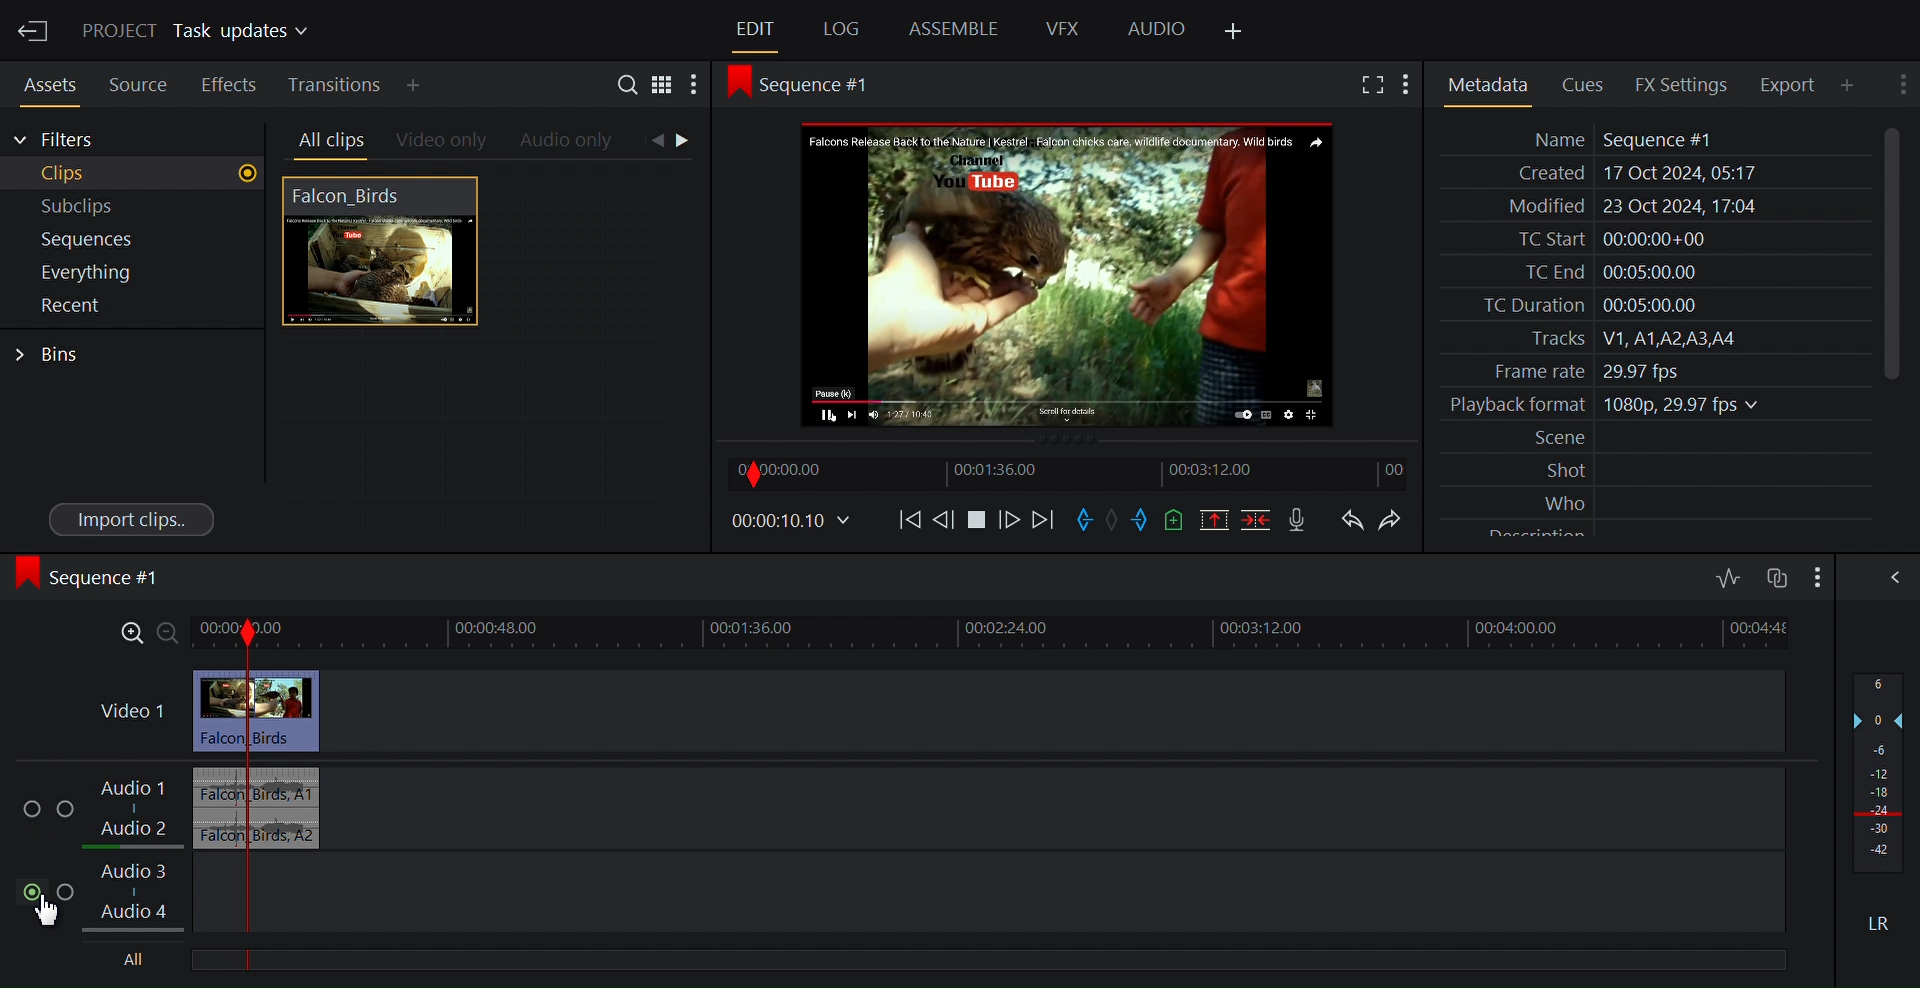 The image size is (1920, 988). I want to click on Effects, so click(229, 82).